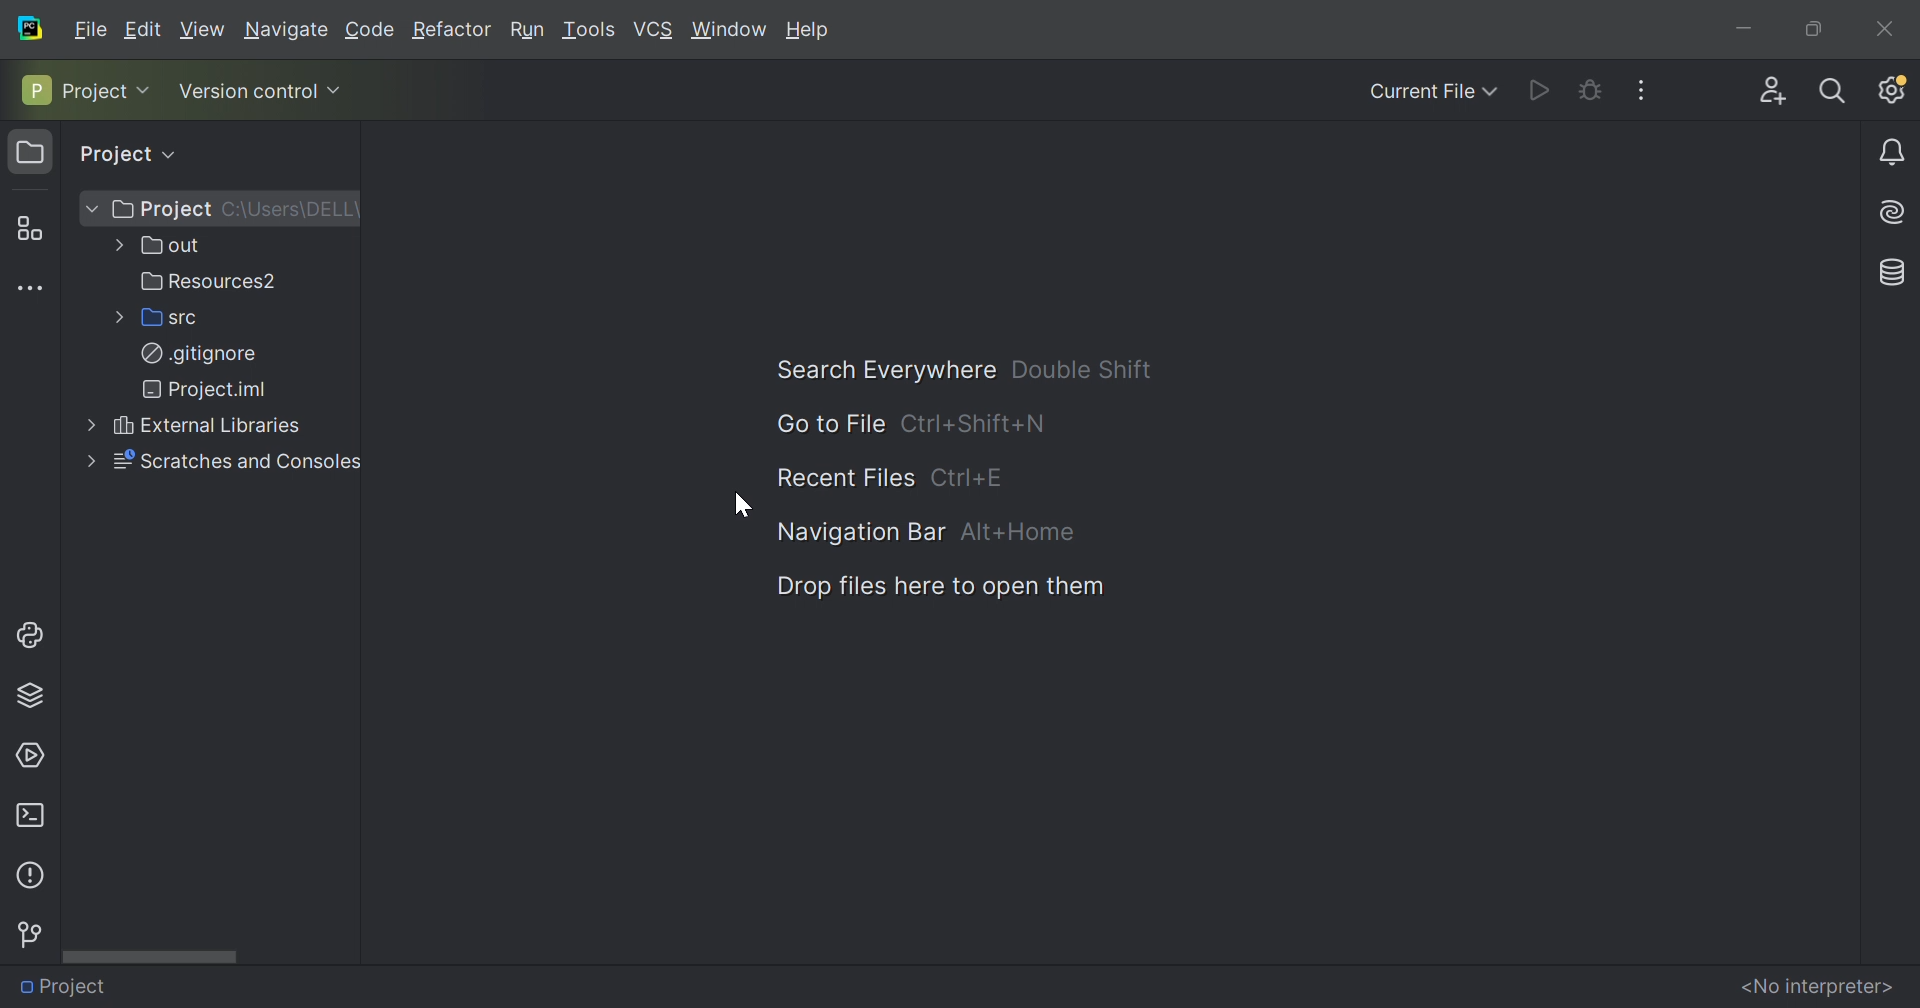 The height and width of the screenshot is (1008, 1920). I want to click on C:\Users\DELL, so click(292, 208).